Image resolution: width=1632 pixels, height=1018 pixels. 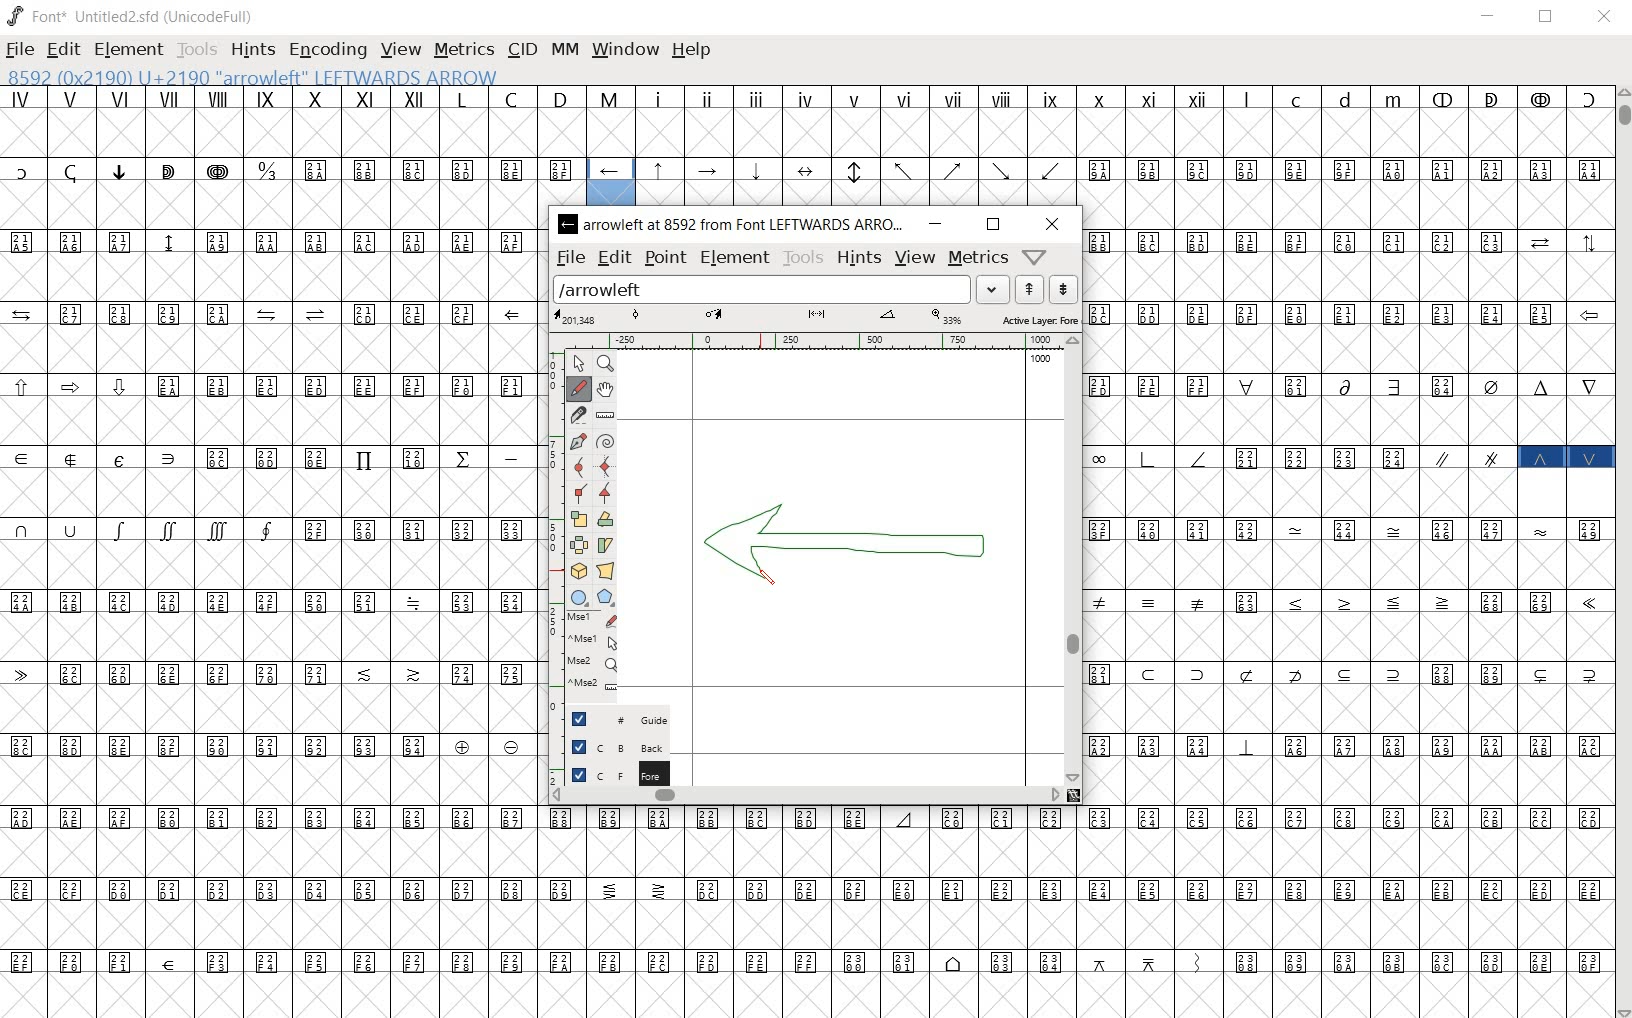 What do you see at coordinates (606, 364) in the screenshot?
I see `Magnify` at bounding box center [606, 364].